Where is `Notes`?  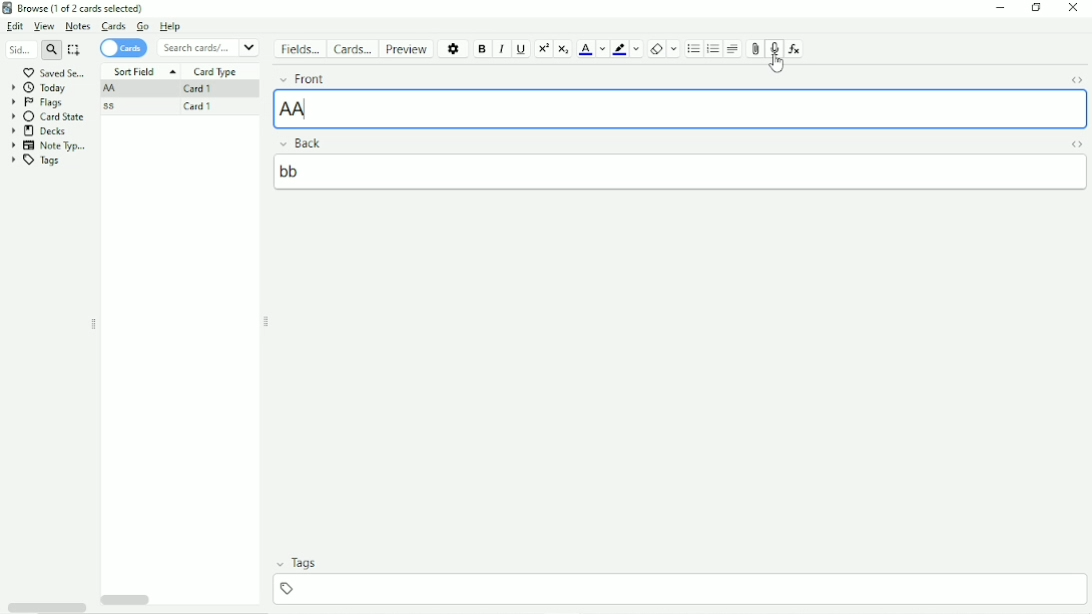
Notes is located at coordinates (78, 26).